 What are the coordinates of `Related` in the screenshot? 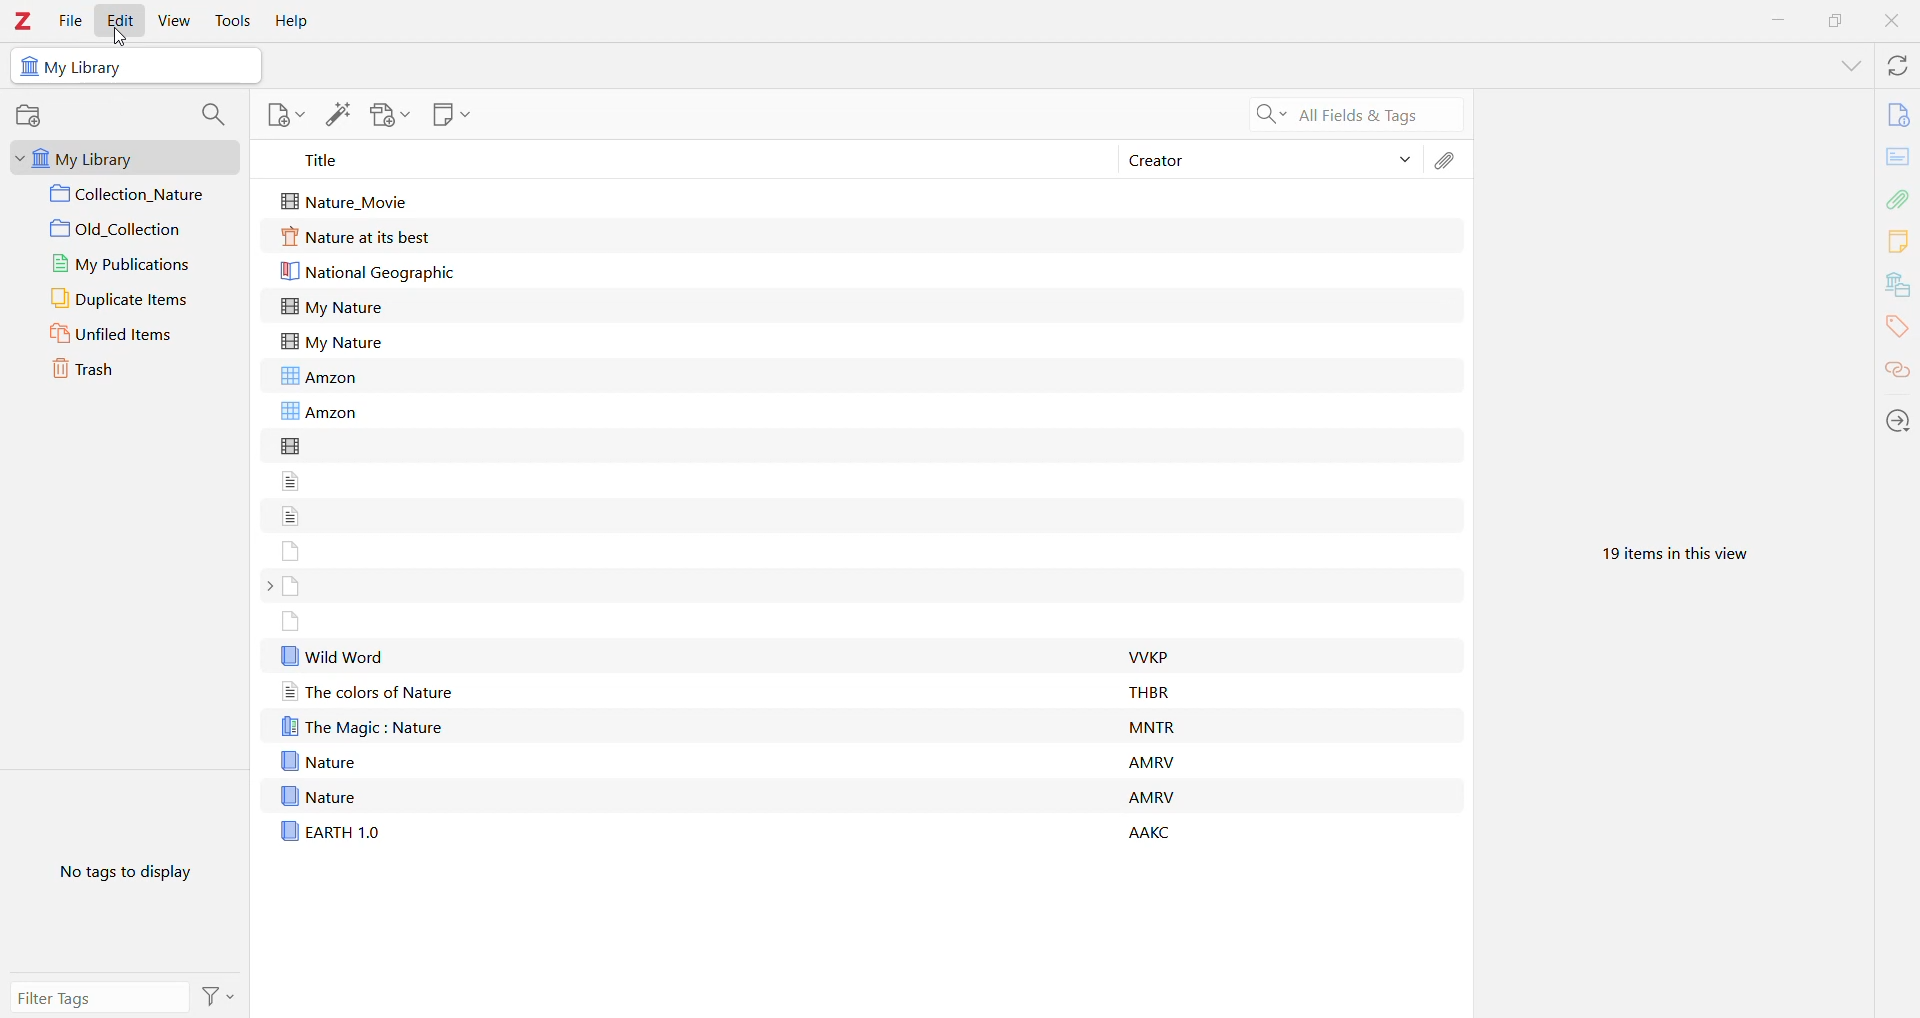 It's located at (1897, 372).